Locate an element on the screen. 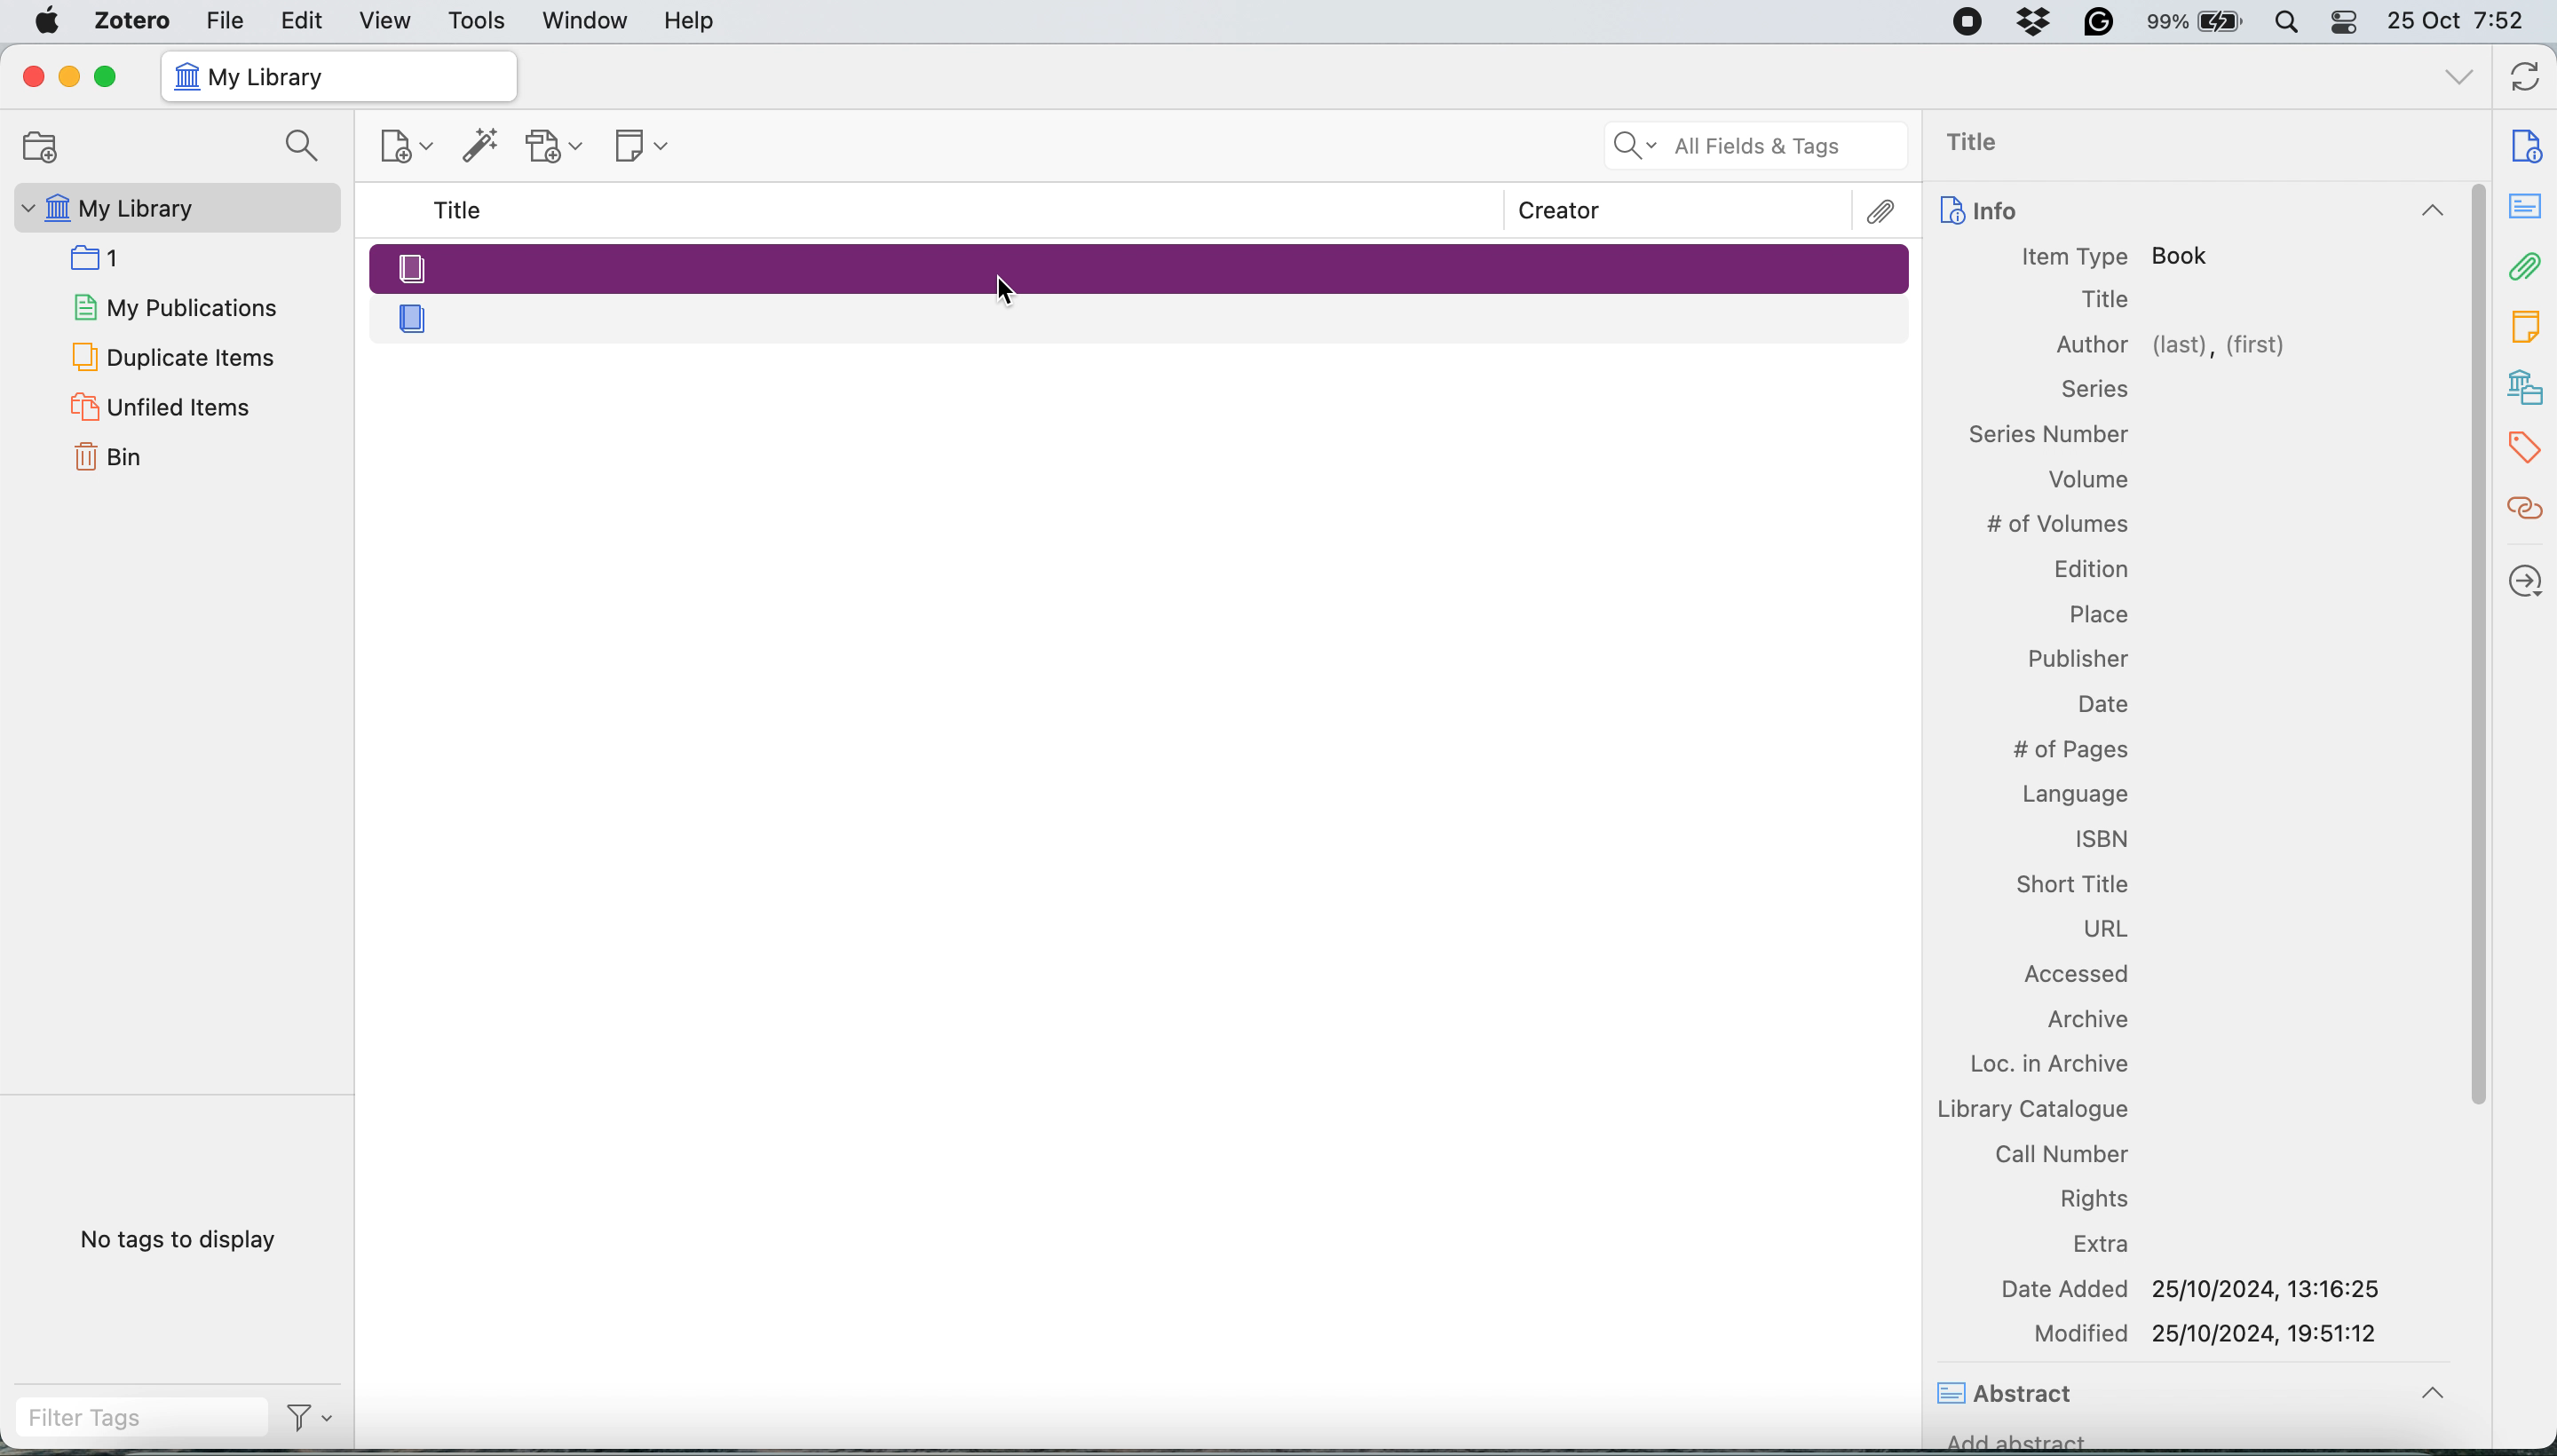  Add Item is located at coordinates (481, 151).